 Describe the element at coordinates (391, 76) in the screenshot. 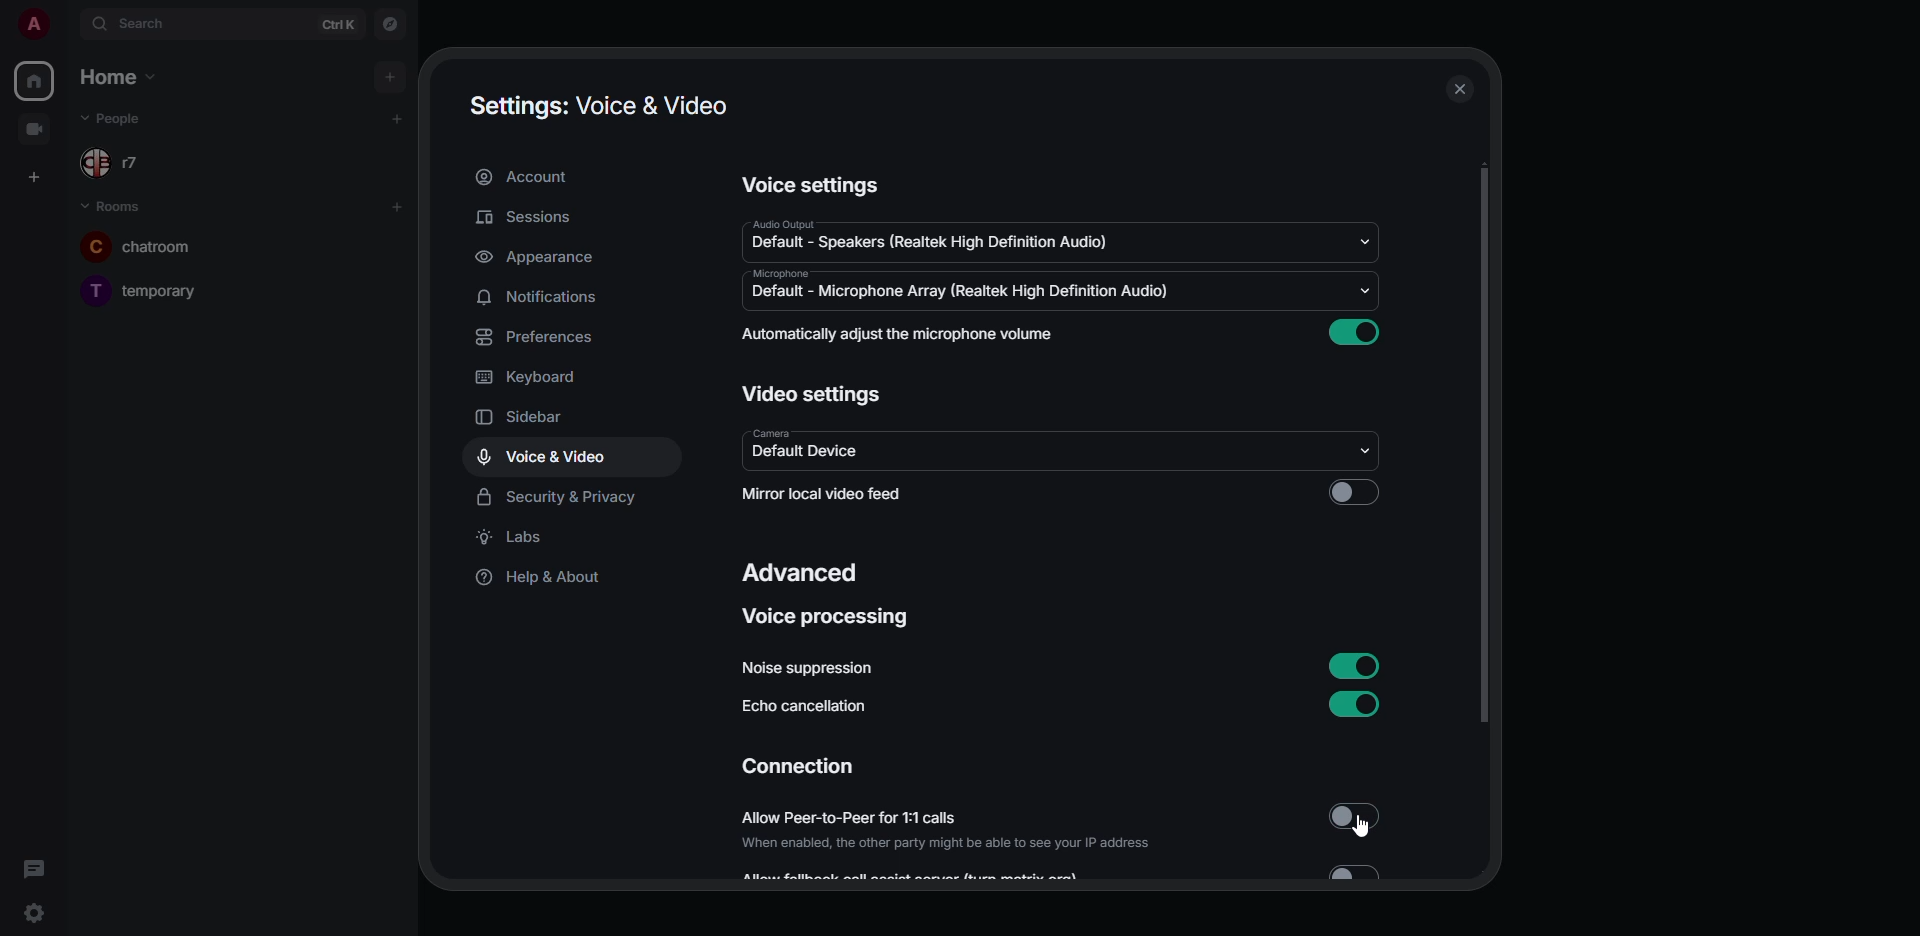

I see `add` at that location.